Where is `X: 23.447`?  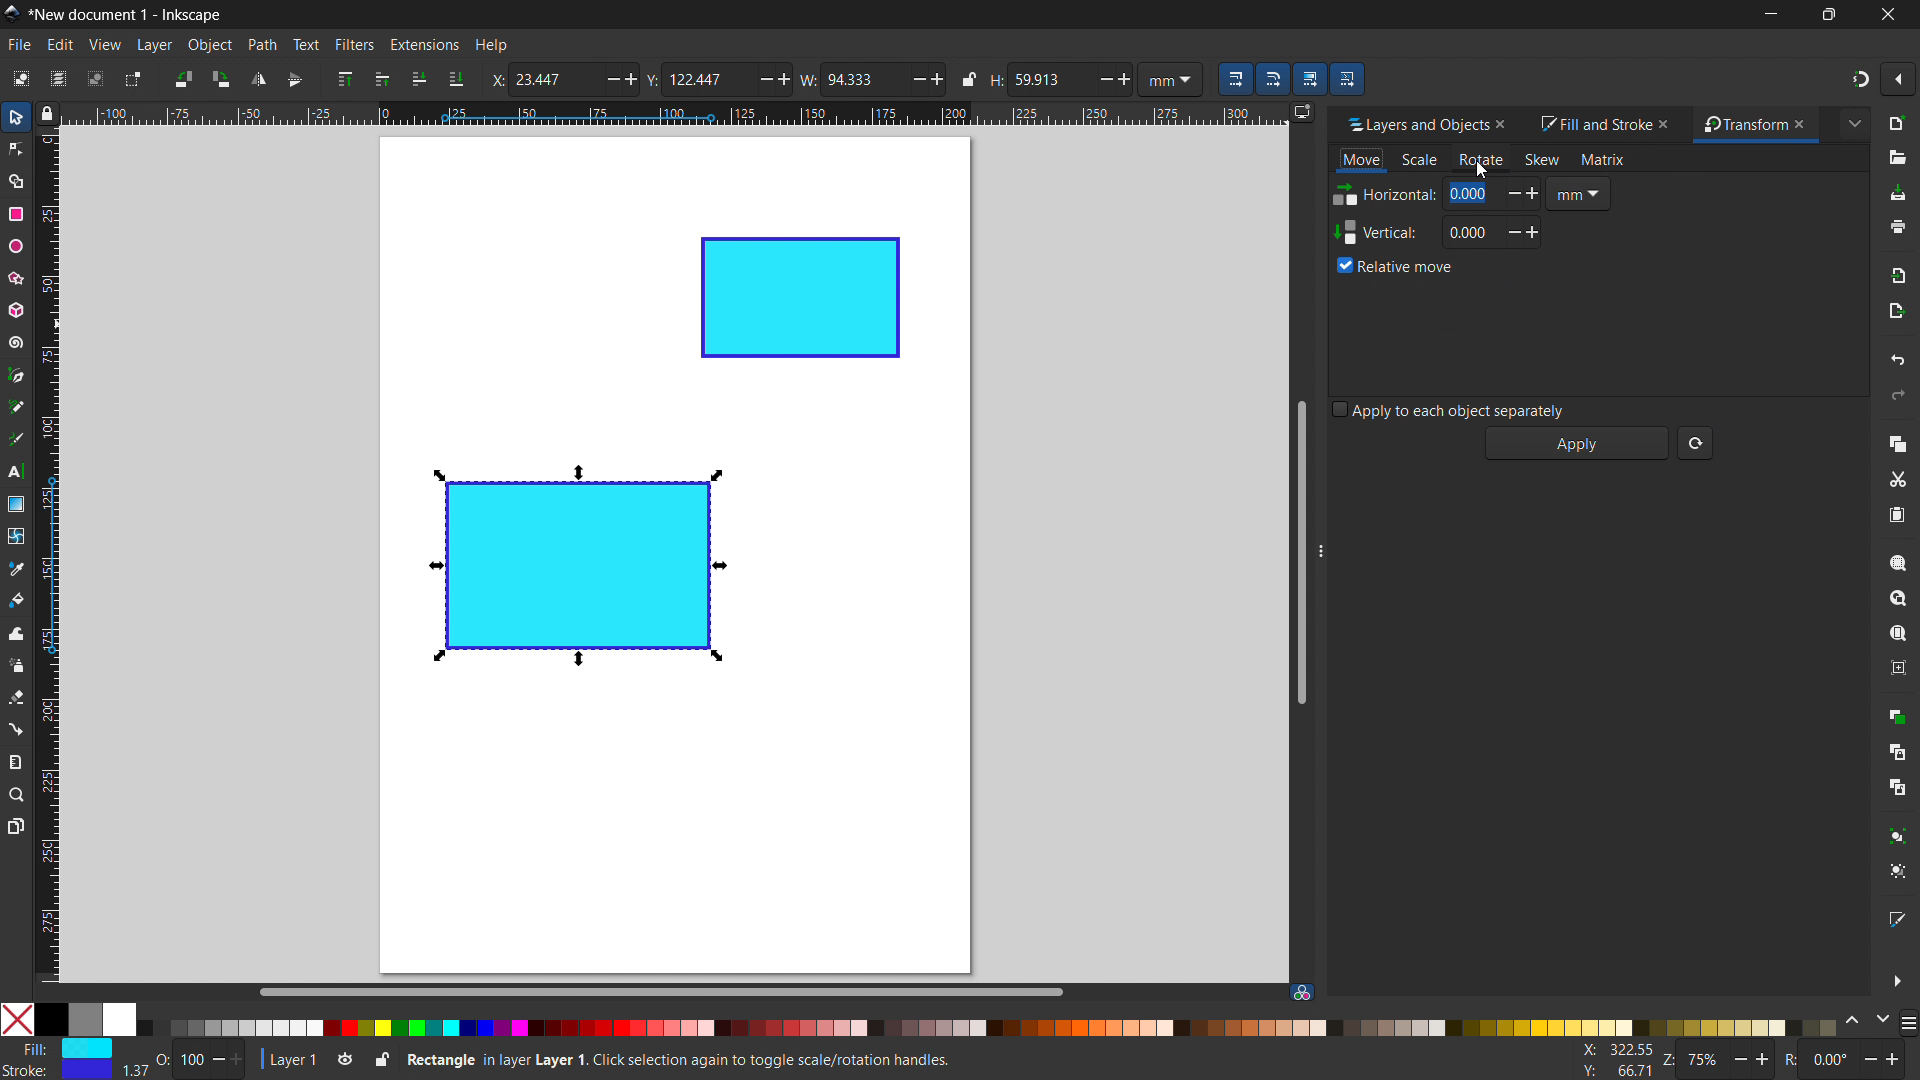 X: 23.447 is located at coordinates (540, 79).